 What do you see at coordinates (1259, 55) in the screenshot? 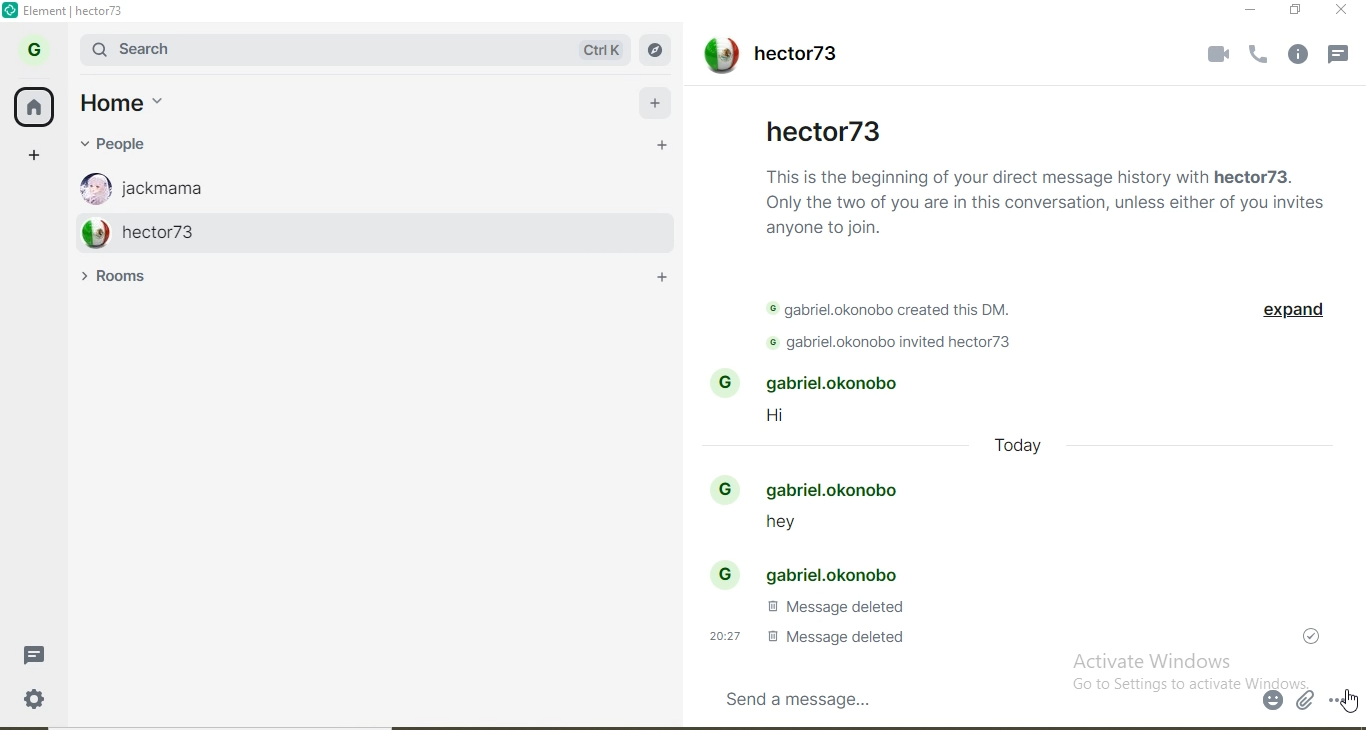
I see `voice call` at bounding box center [1259, 55].